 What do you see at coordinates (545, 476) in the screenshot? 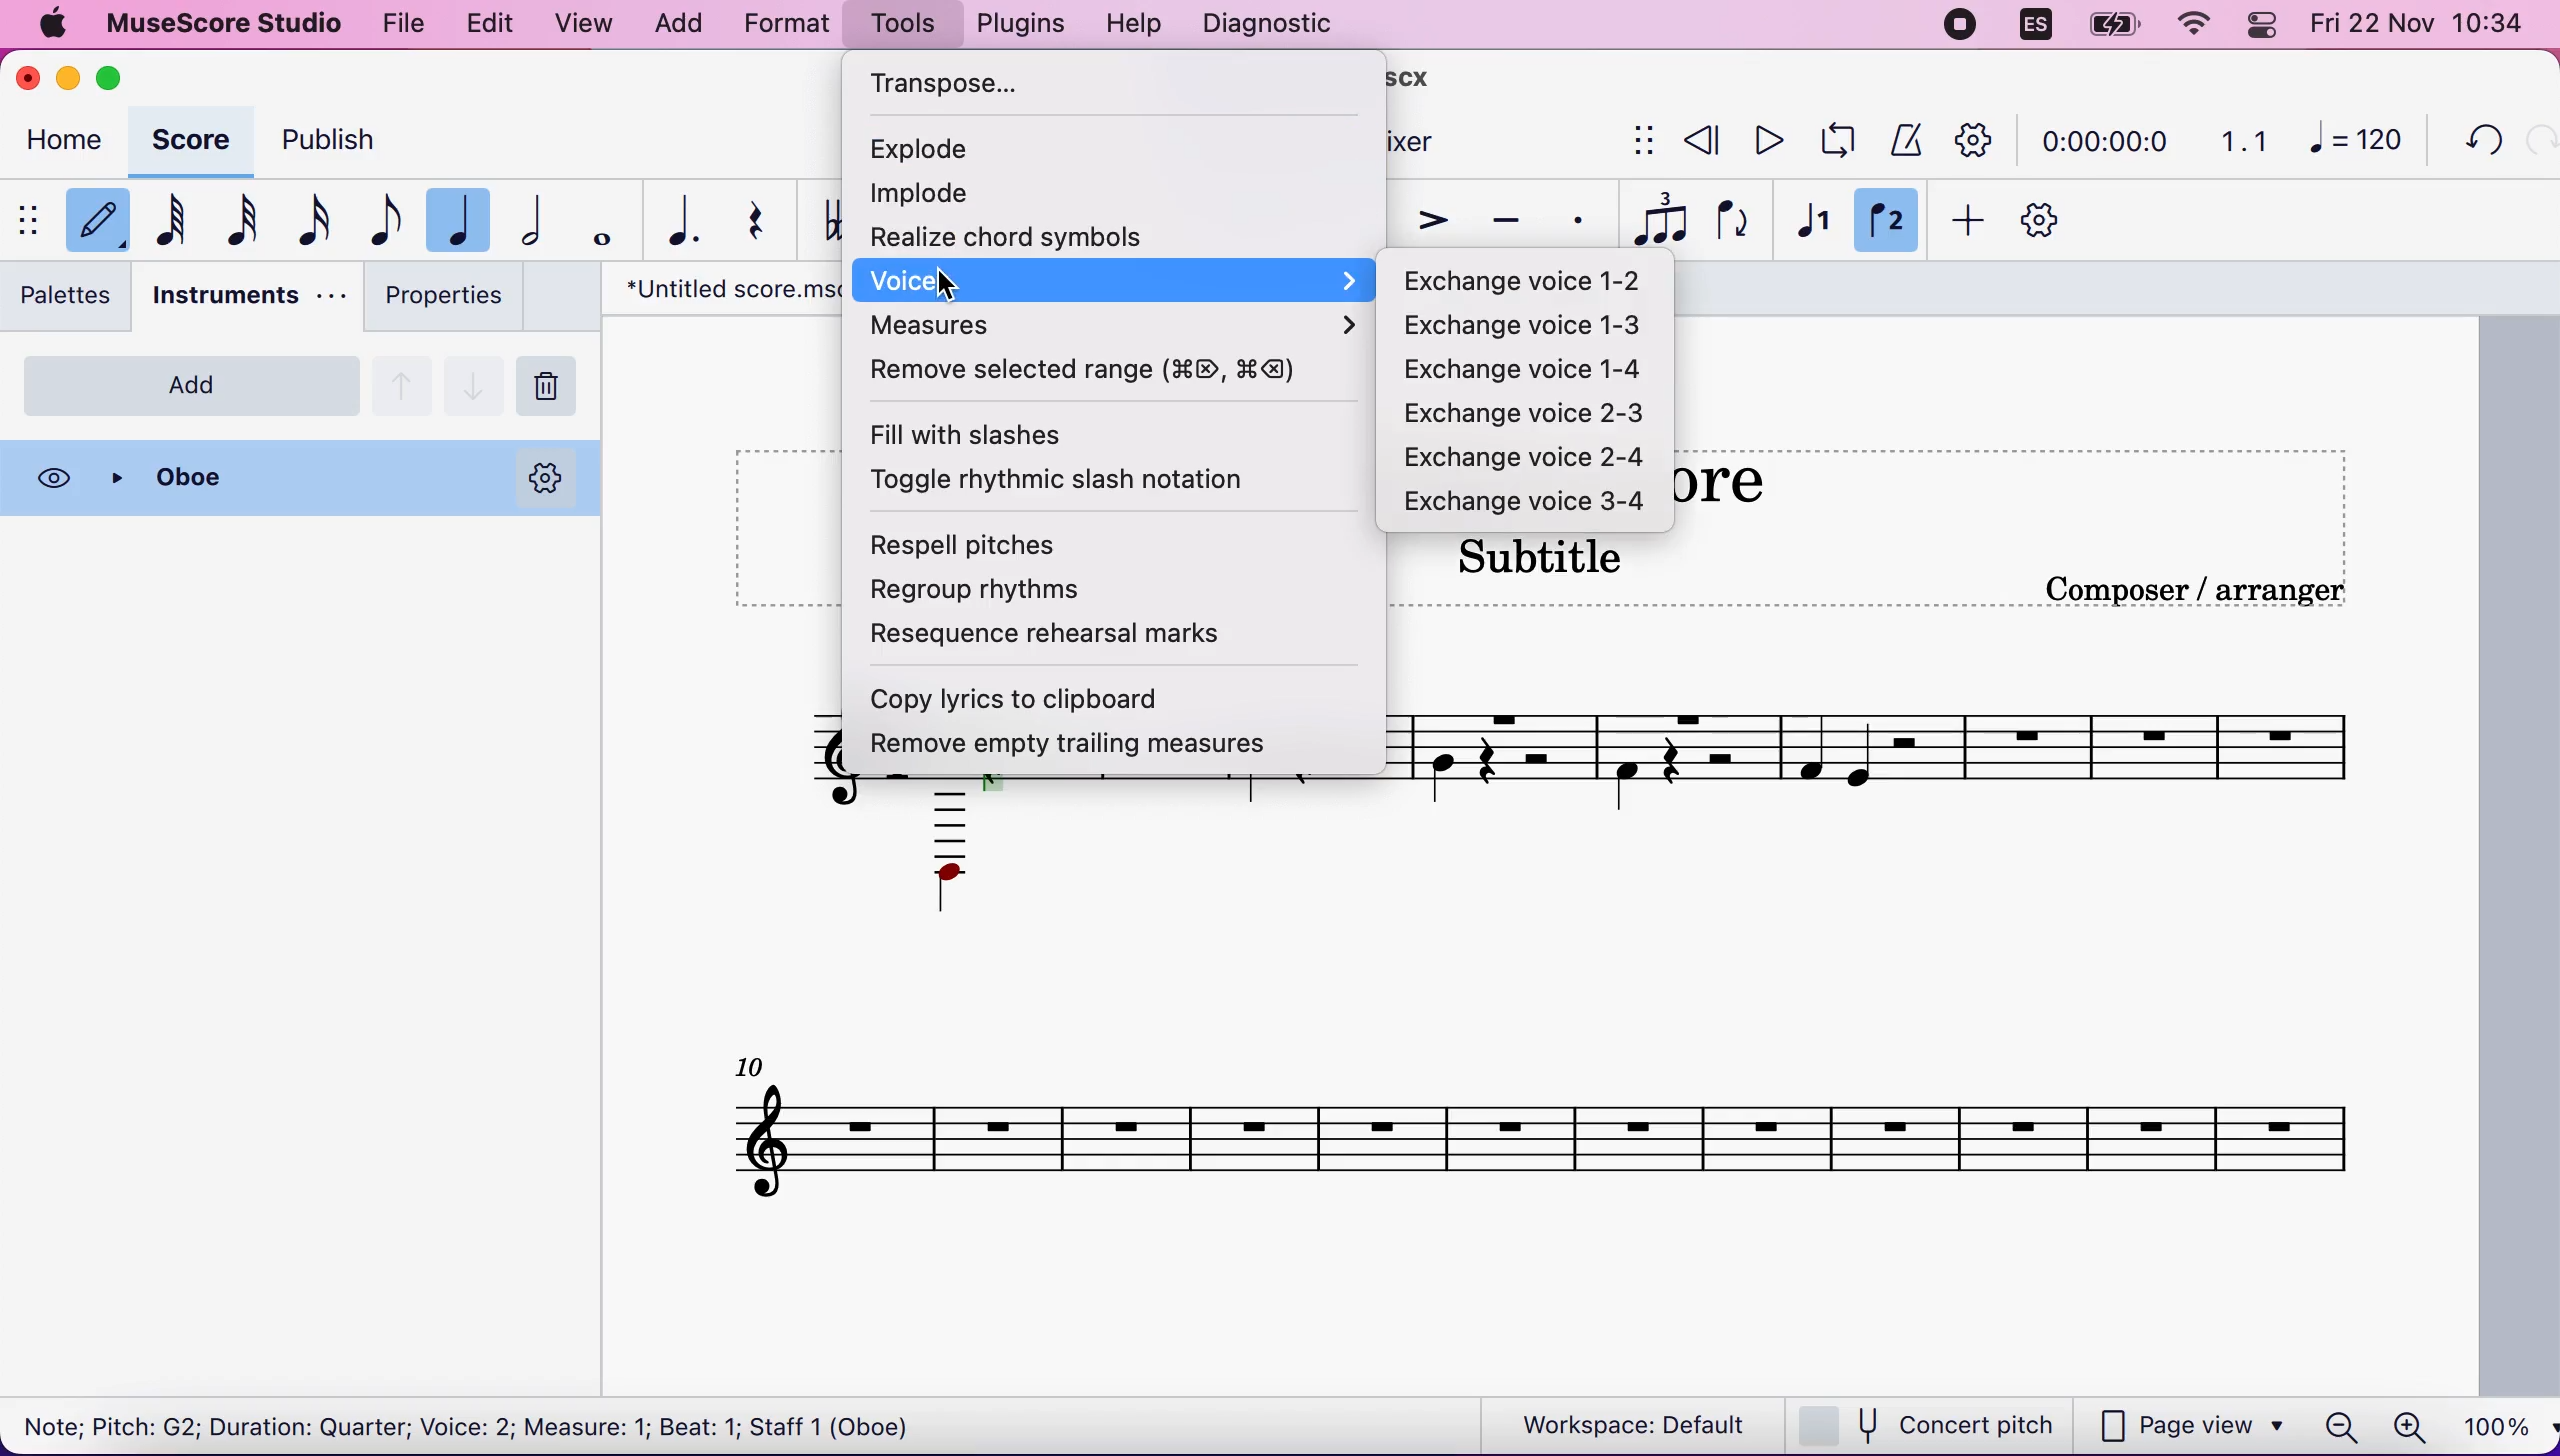
I see `options` at bounding box center [545, 476].